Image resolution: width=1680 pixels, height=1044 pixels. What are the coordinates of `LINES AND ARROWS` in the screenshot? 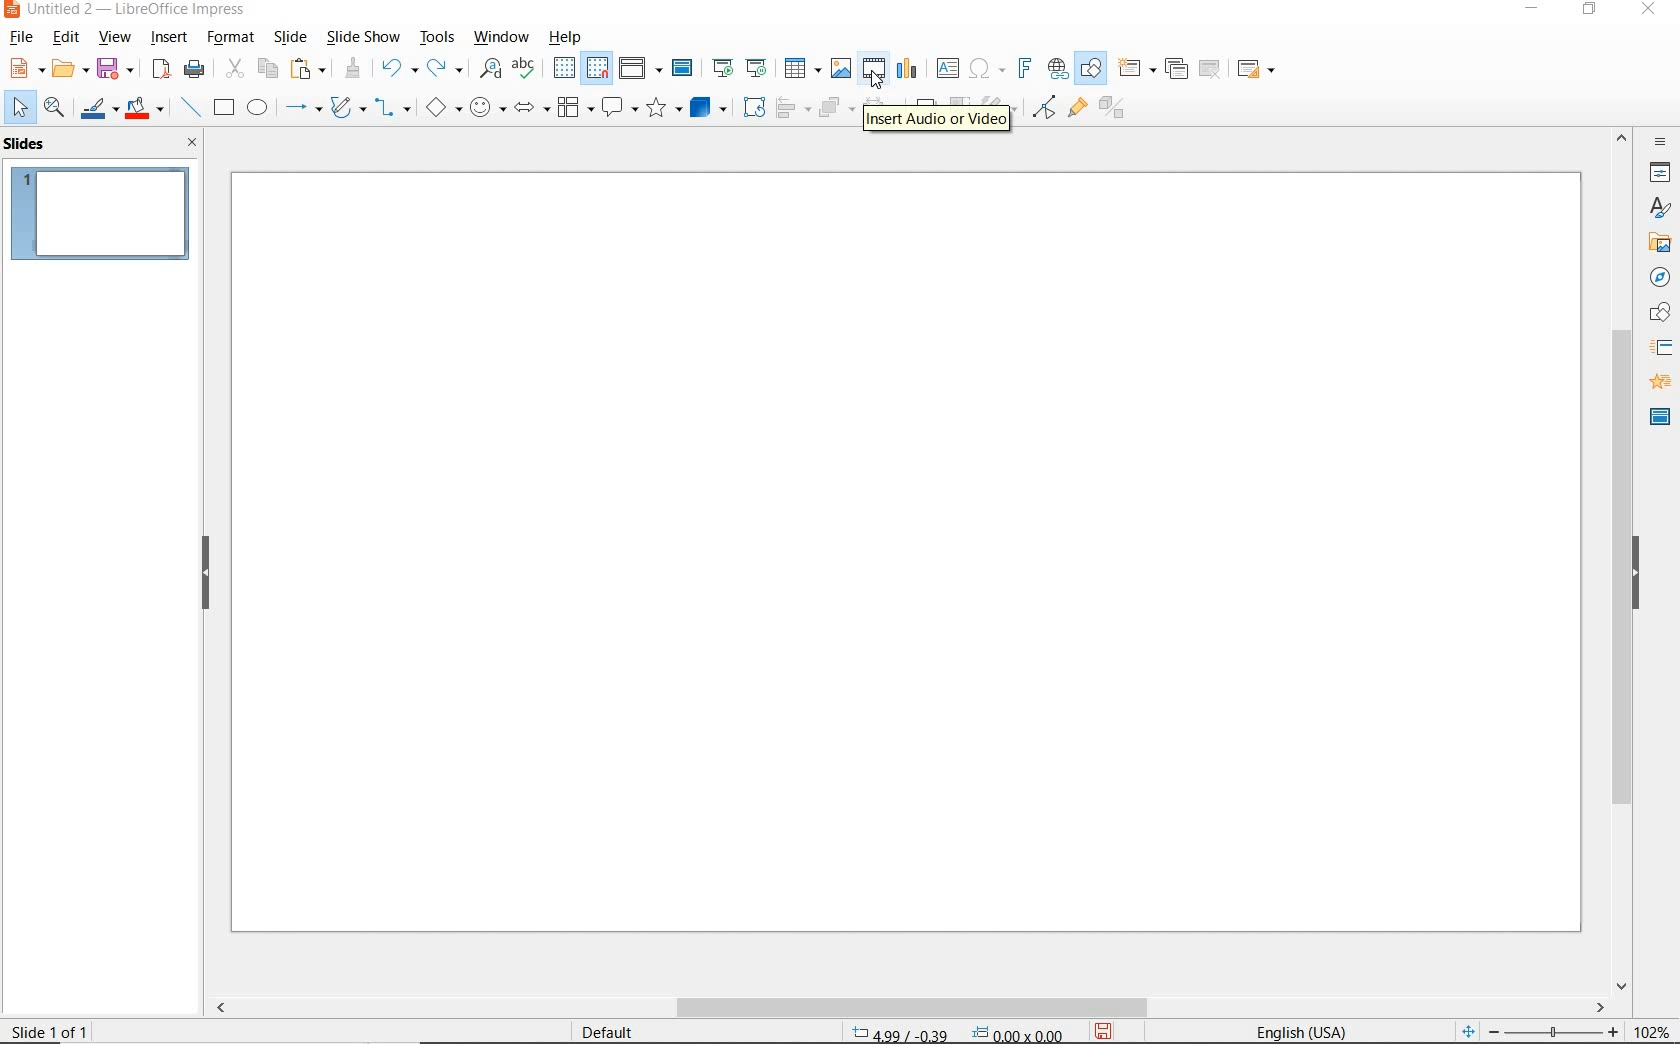 It's located at (302, 110).